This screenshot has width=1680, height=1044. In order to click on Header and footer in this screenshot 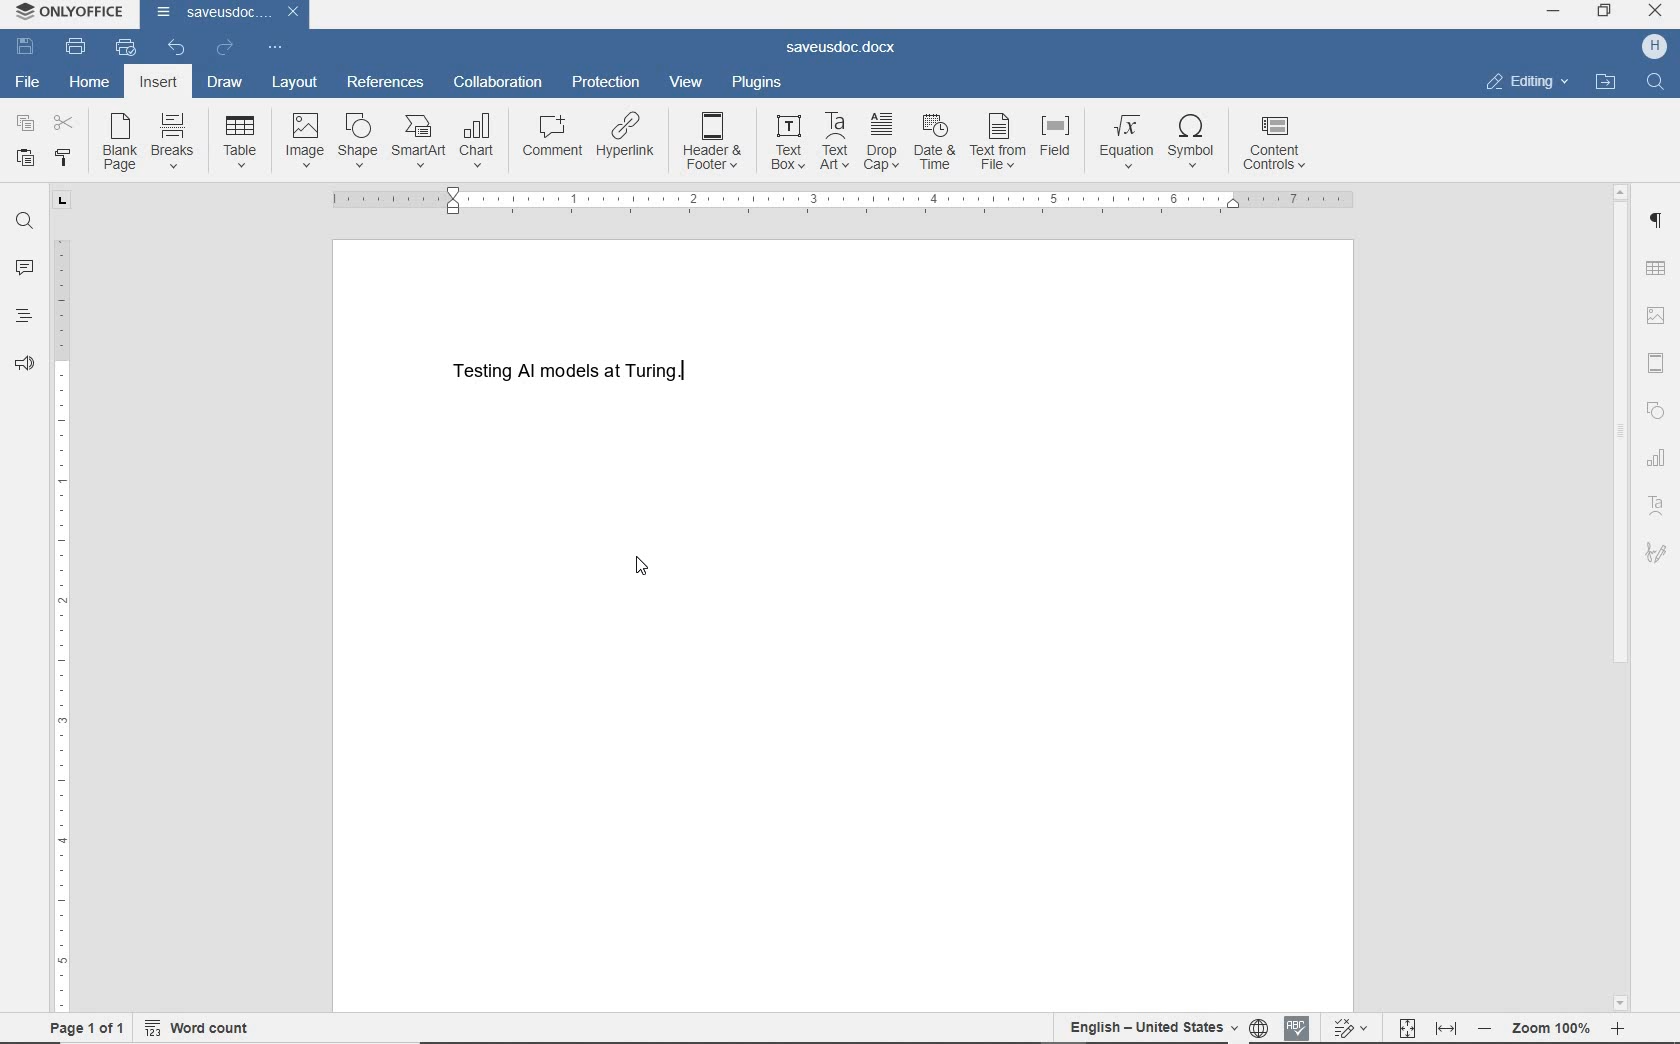, I will do `click(1661, 364)`.